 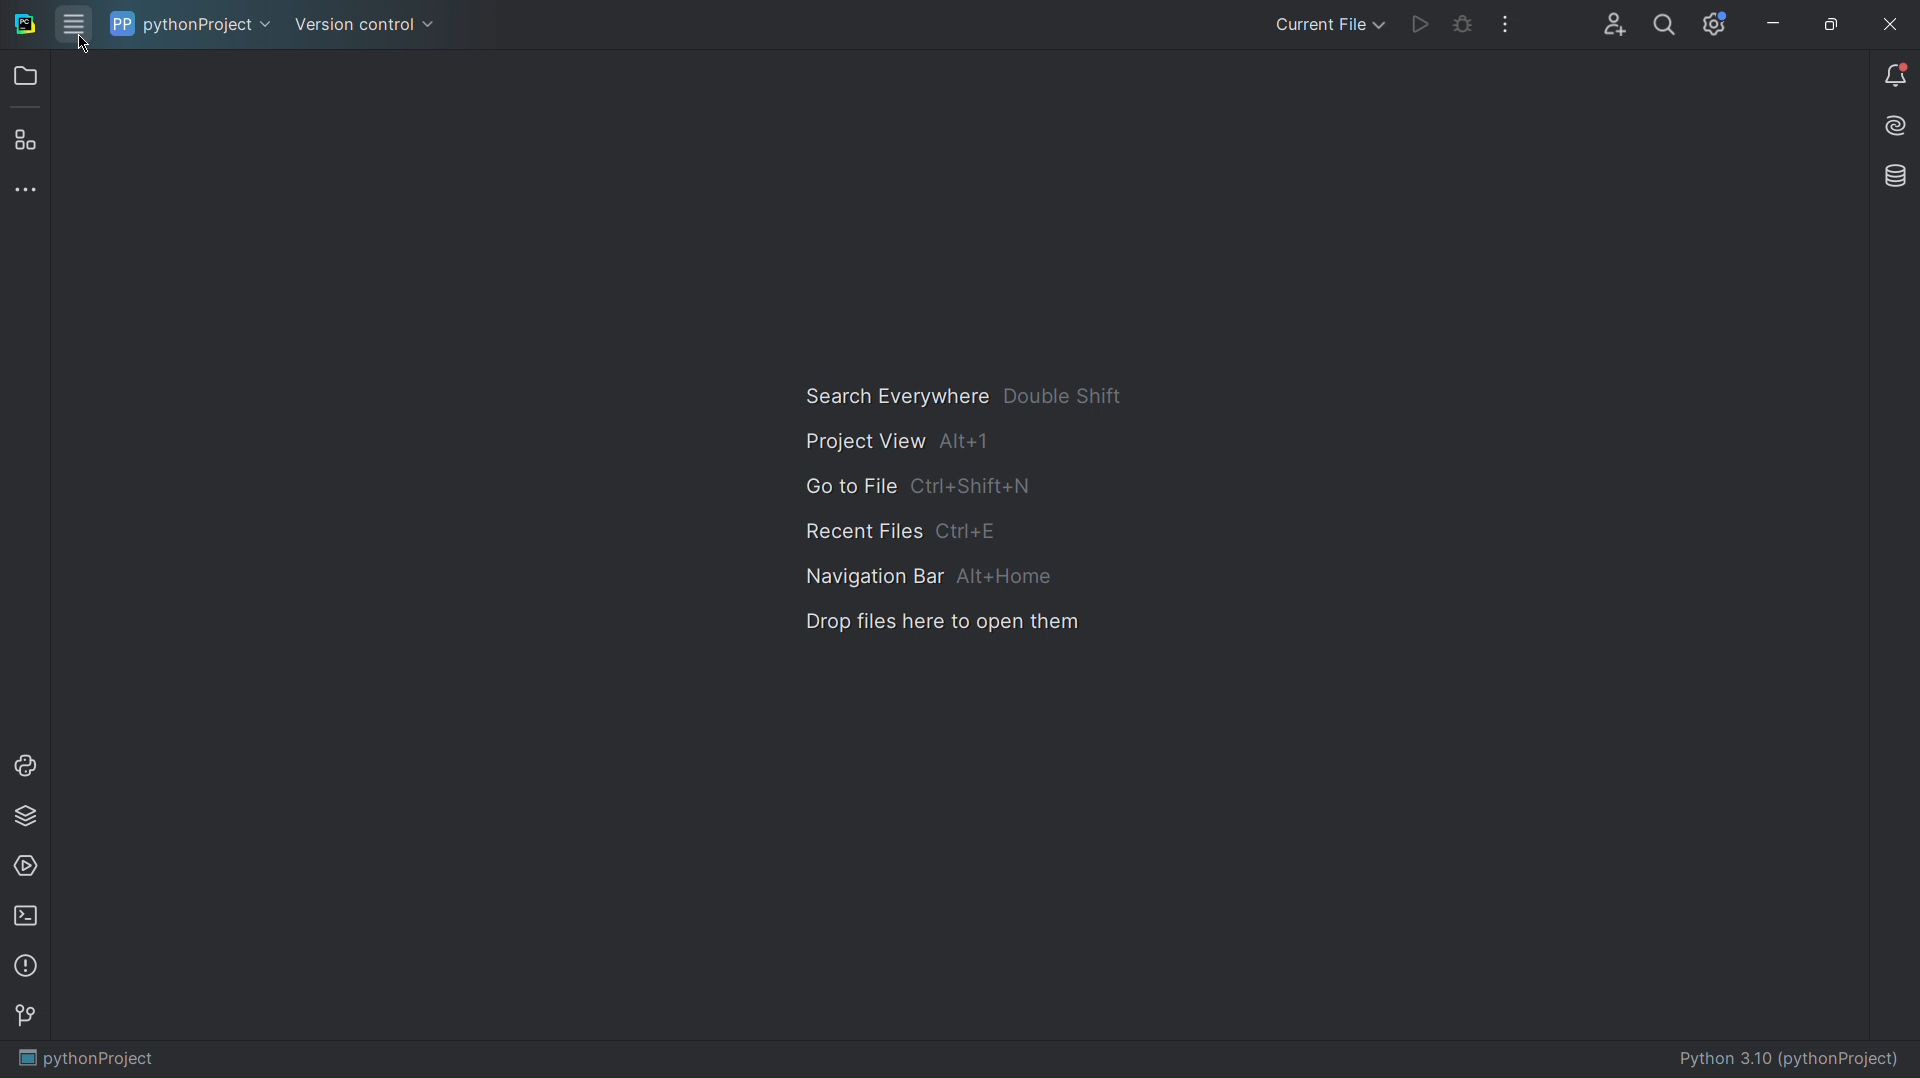 What do you see at coordinates (28, 192) in the screenshot?
I see `More` at bounding box center [28, 192].